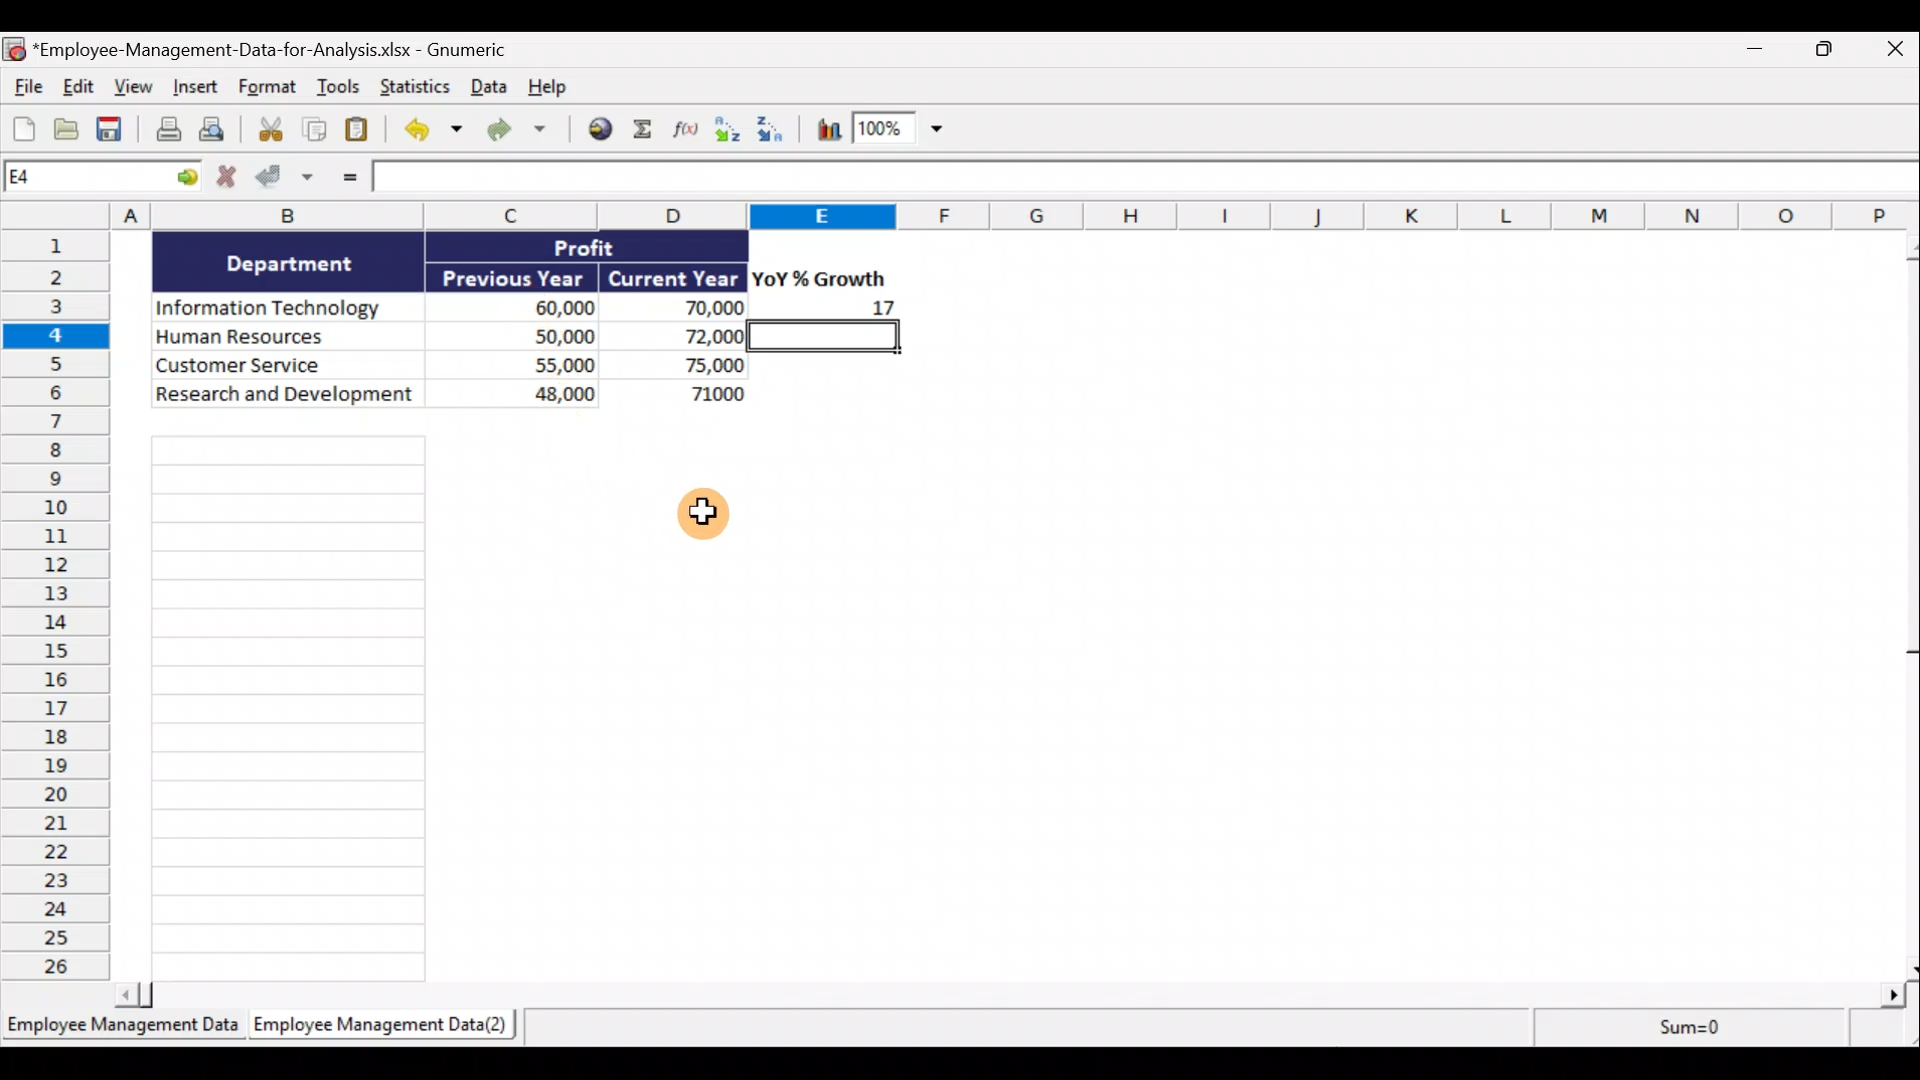 This screenshot has width=1920, height=1080. I want to click on Maximise, so click(1831, 49).